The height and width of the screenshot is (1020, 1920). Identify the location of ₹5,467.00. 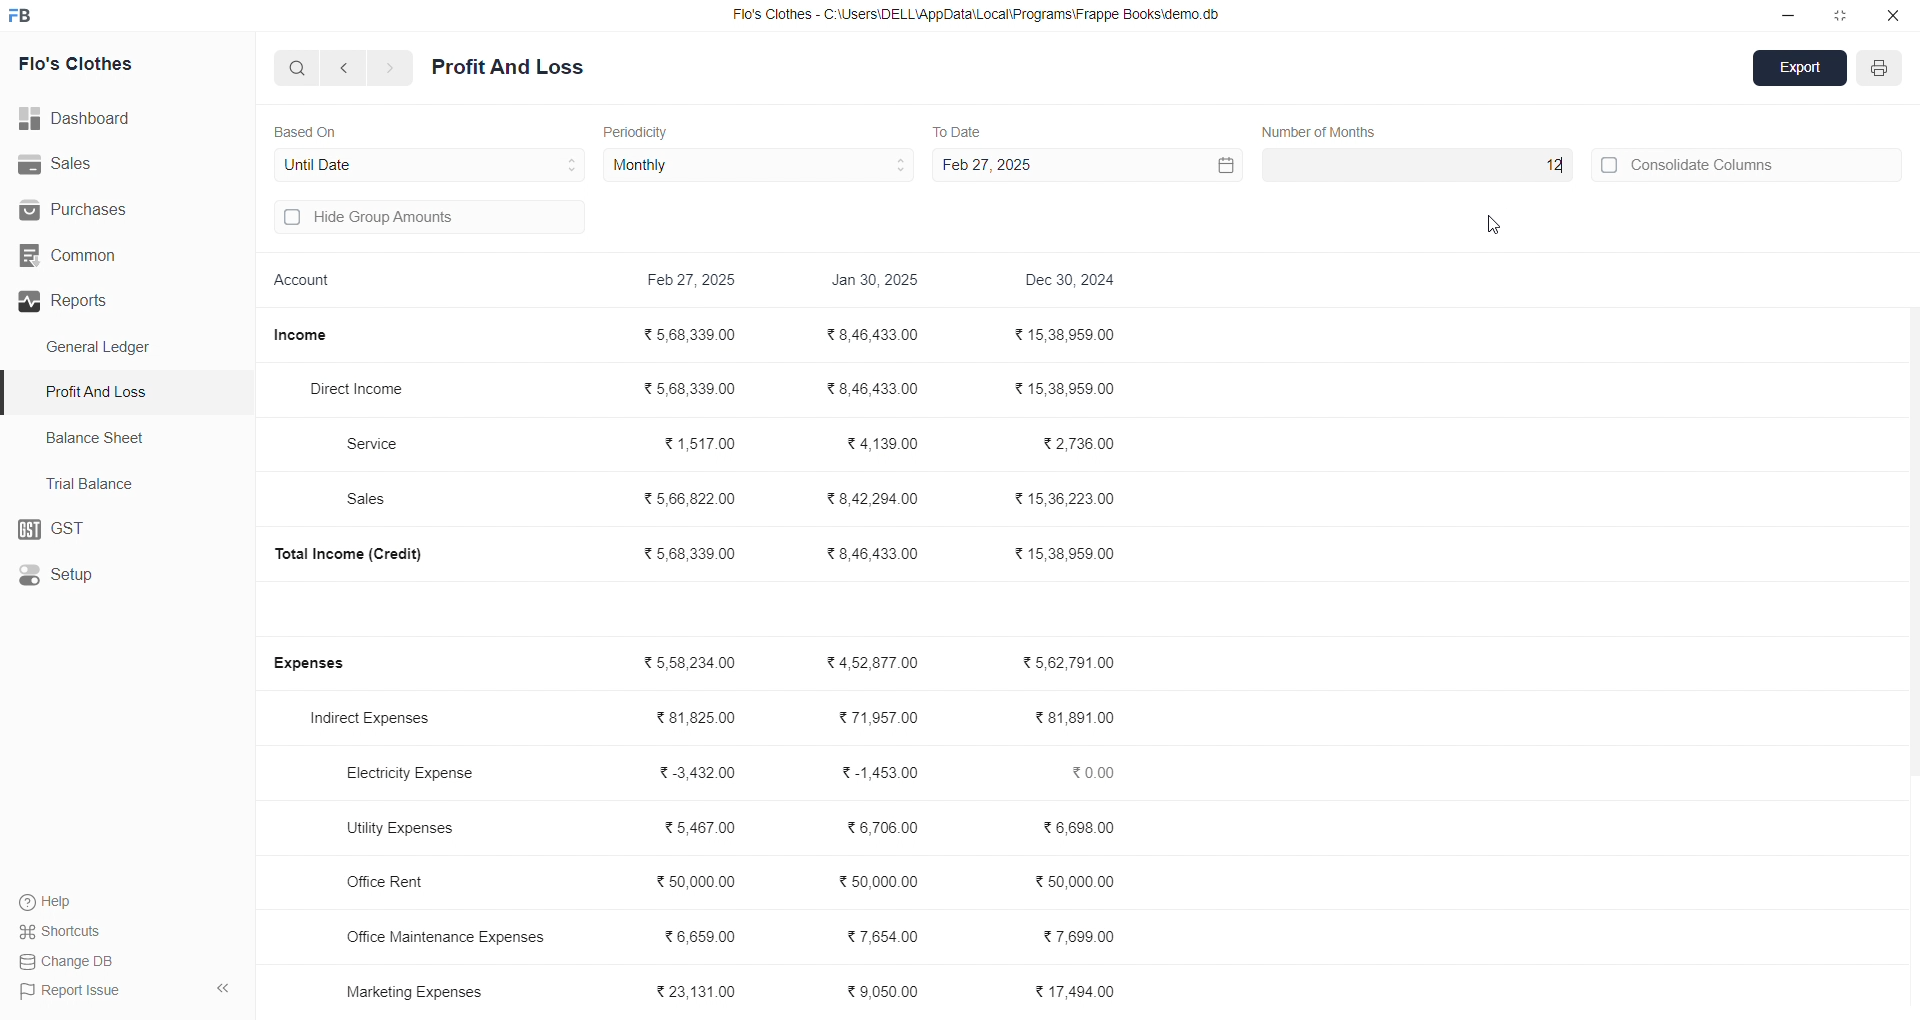
(700, 827).